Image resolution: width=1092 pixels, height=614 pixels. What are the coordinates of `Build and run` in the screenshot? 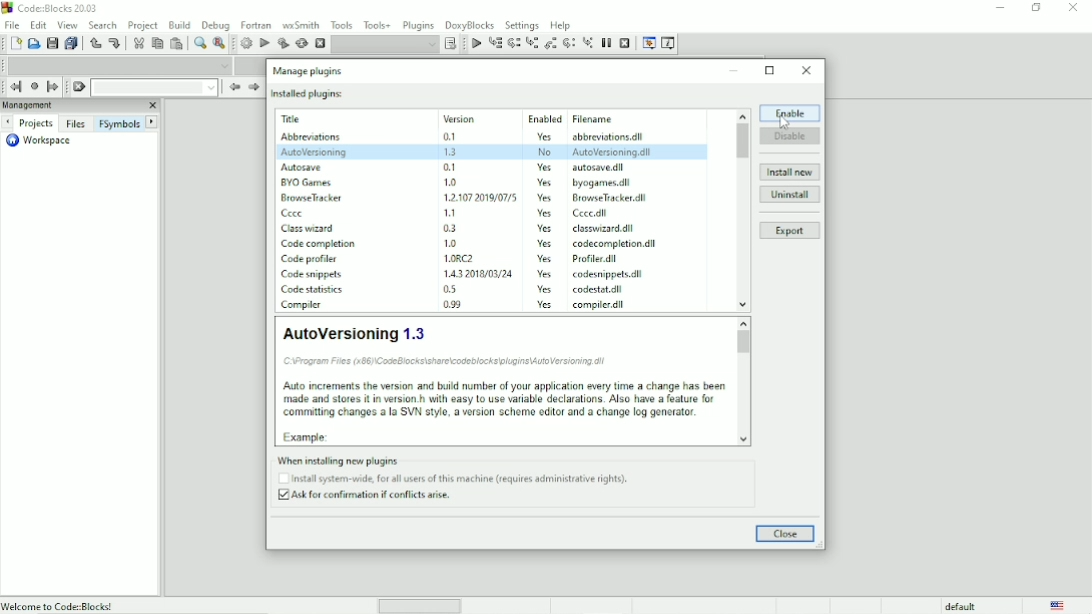 It's located at (283, 43).